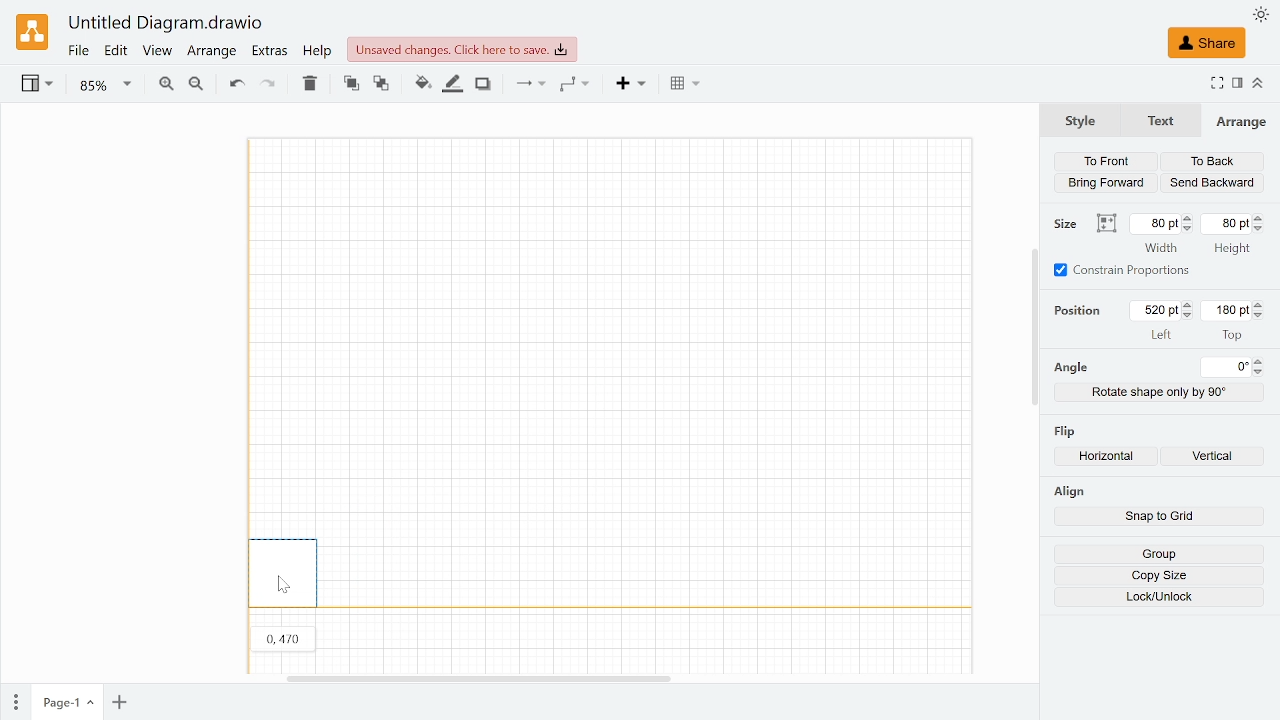 This screenshot has height=720, width=1280. What do you see at coordinates (483, 85) in the screenshot?
I see `Shadow` at bounding box center [483, 85].